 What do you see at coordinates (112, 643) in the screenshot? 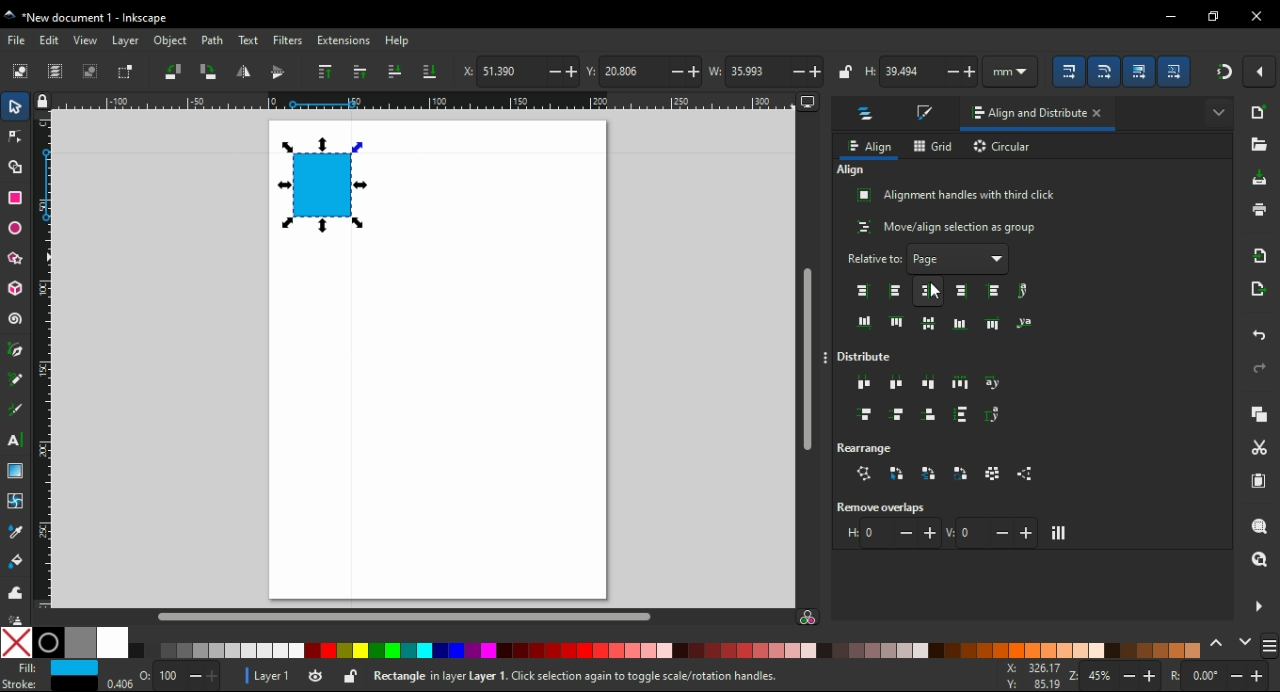
I see `white` at bounding box center [112, 643].